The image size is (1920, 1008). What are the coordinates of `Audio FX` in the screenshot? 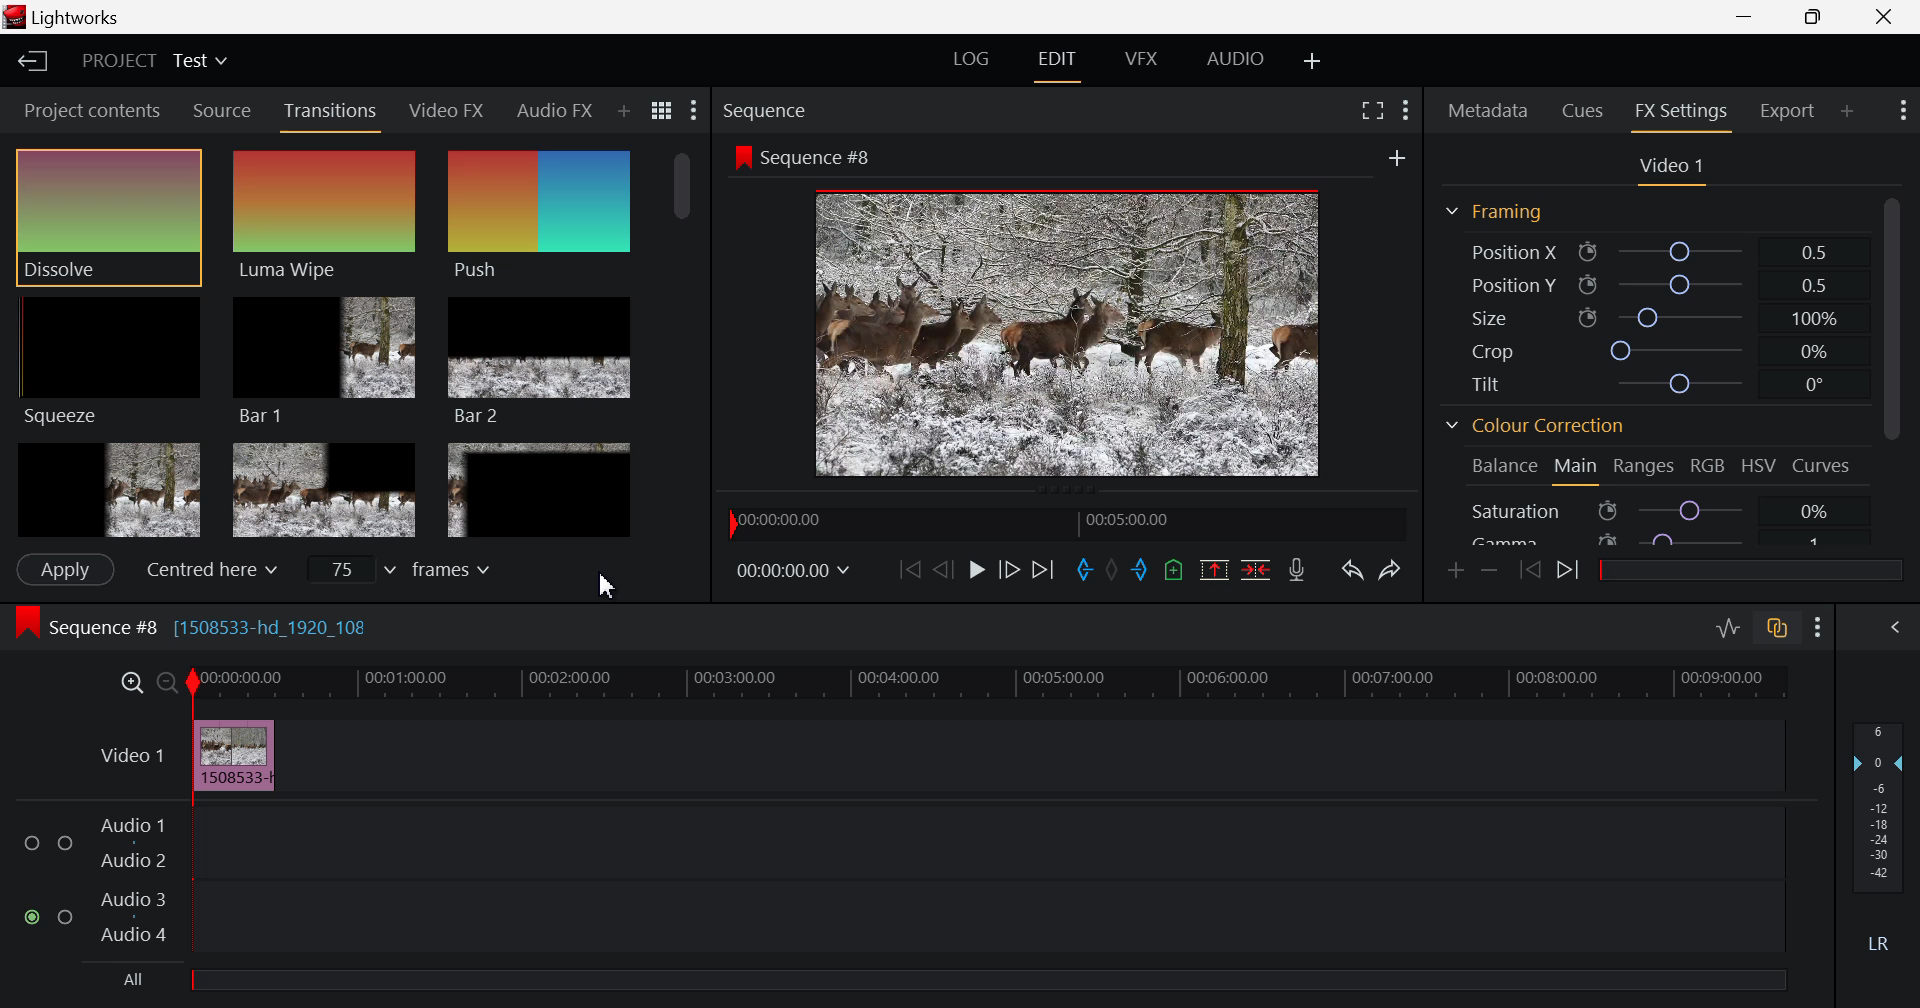 It's located at (554, 106).